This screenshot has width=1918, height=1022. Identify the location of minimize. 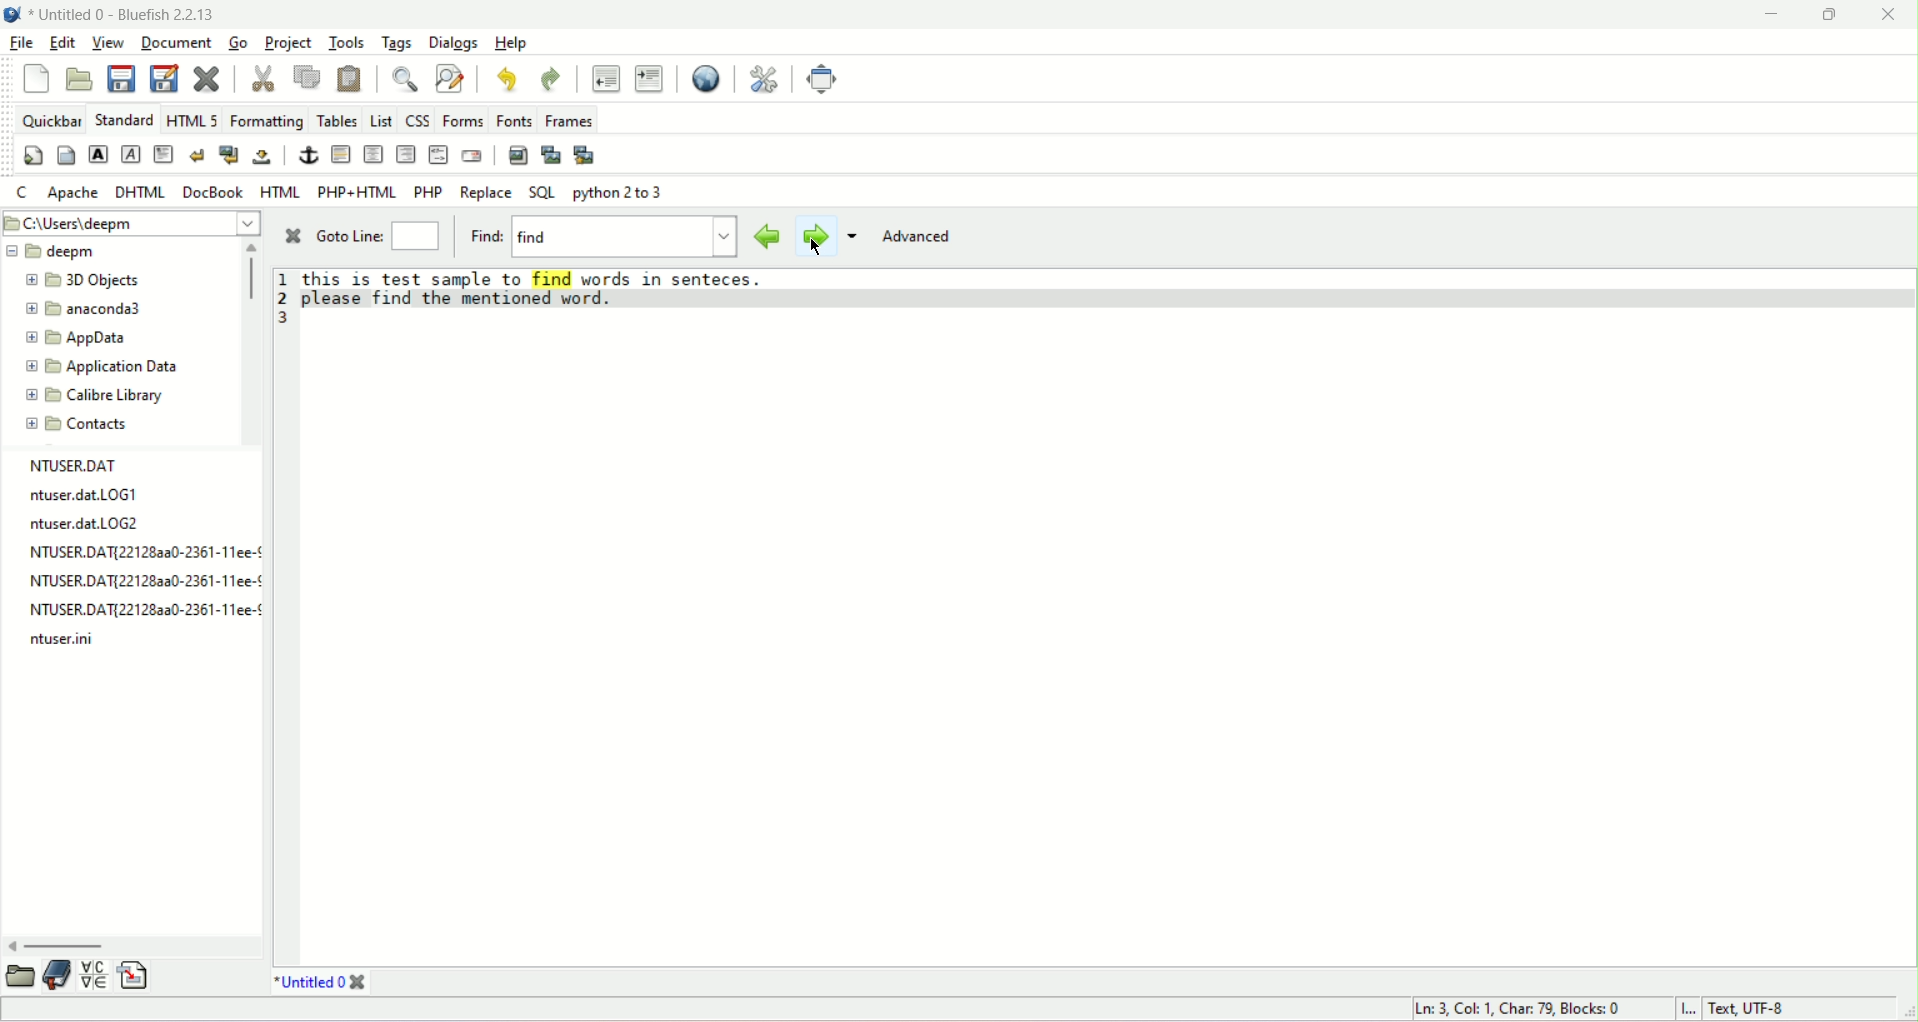
(1769, 15).